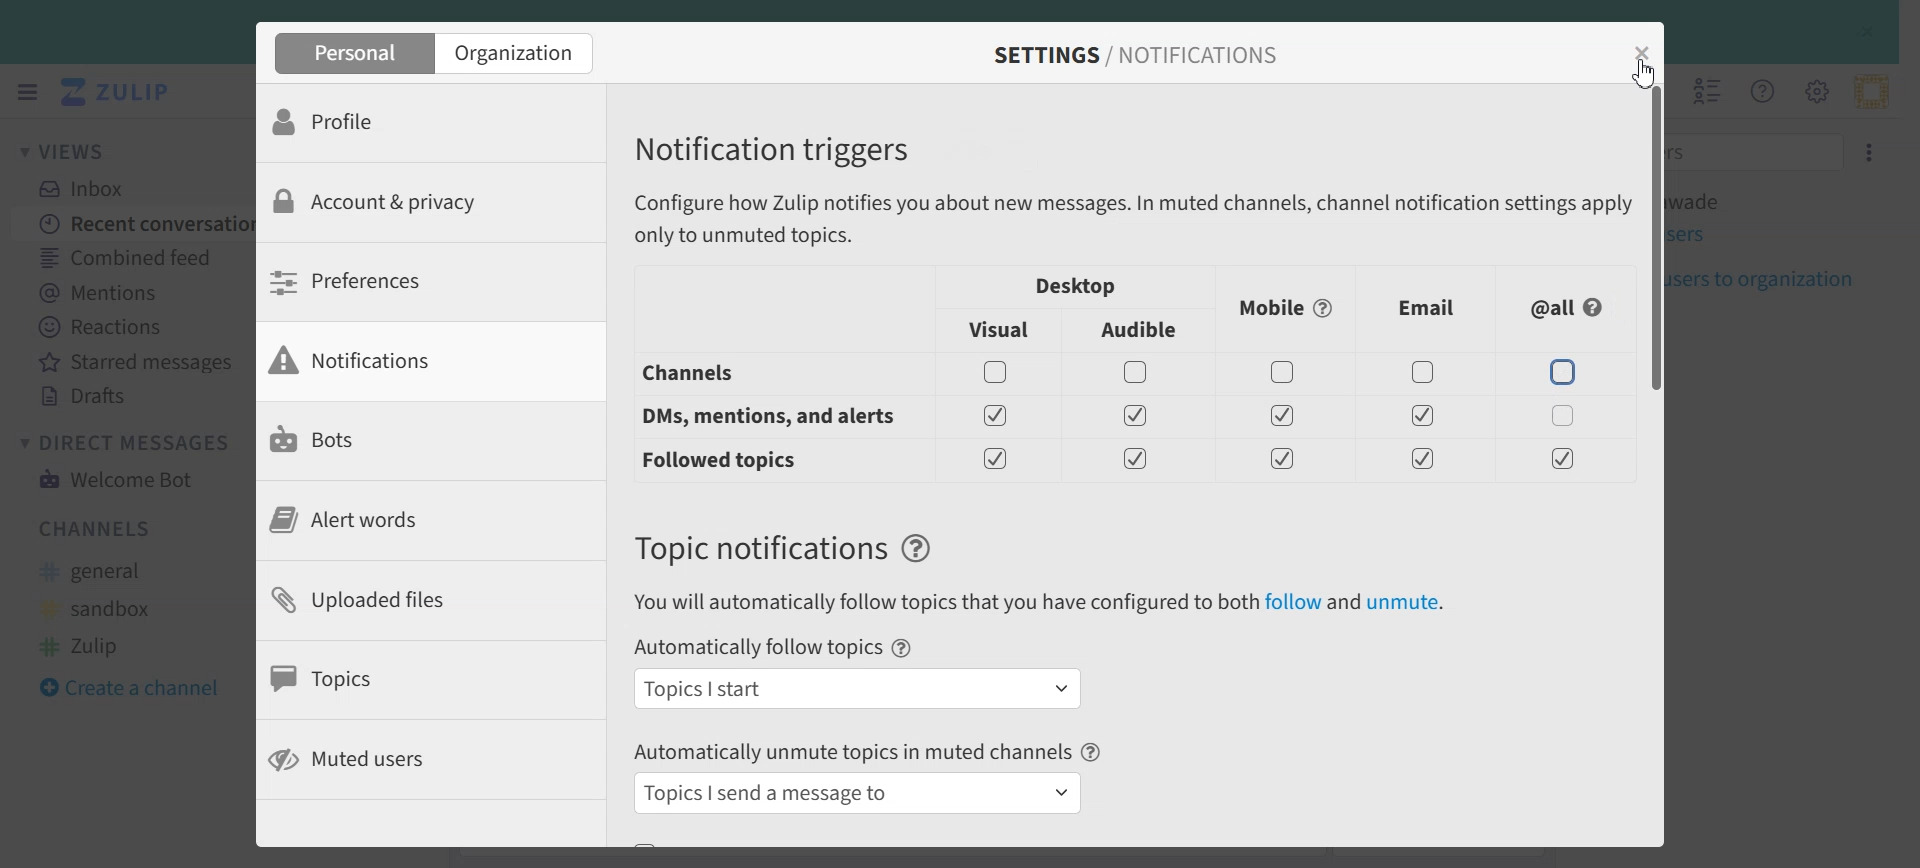 The width and height of the screenshot is (1920, 868). I want to click on SETTINGS / NOTIFICATIONS, so click(1133, 55).